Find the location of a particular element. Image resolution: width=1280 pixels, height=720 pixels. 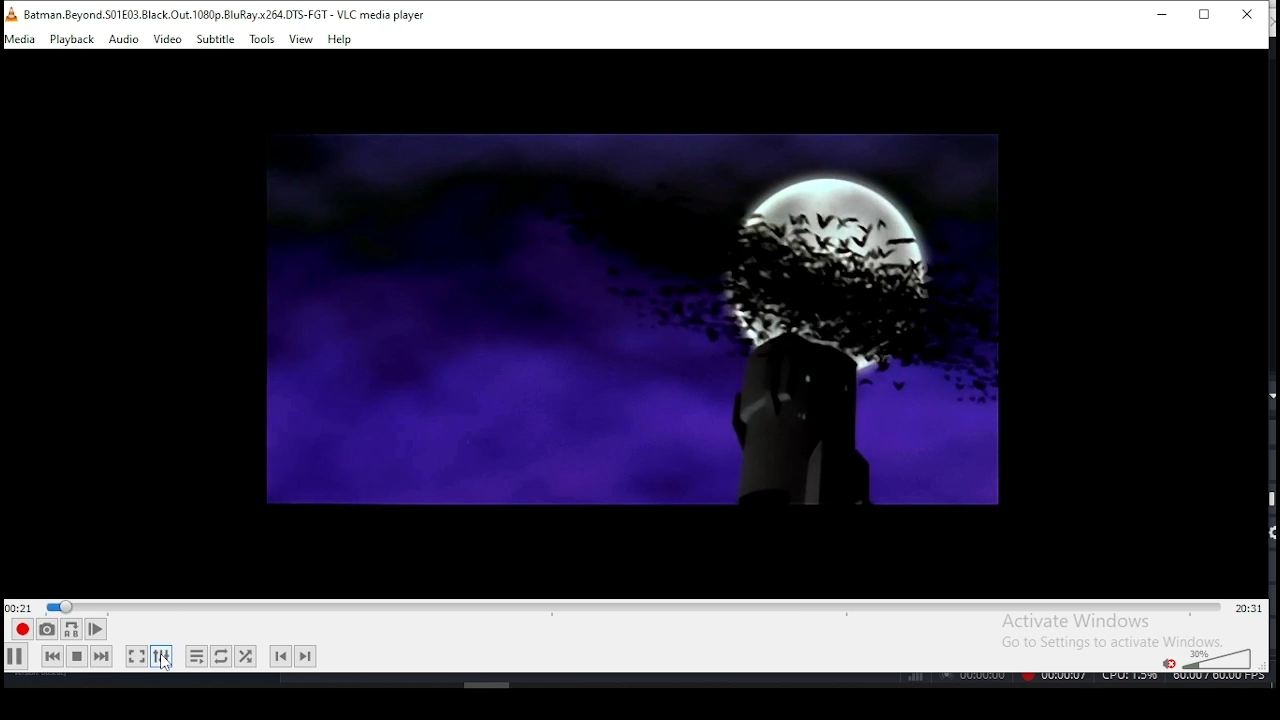

icon and filename is located at coordinates (222, 13).